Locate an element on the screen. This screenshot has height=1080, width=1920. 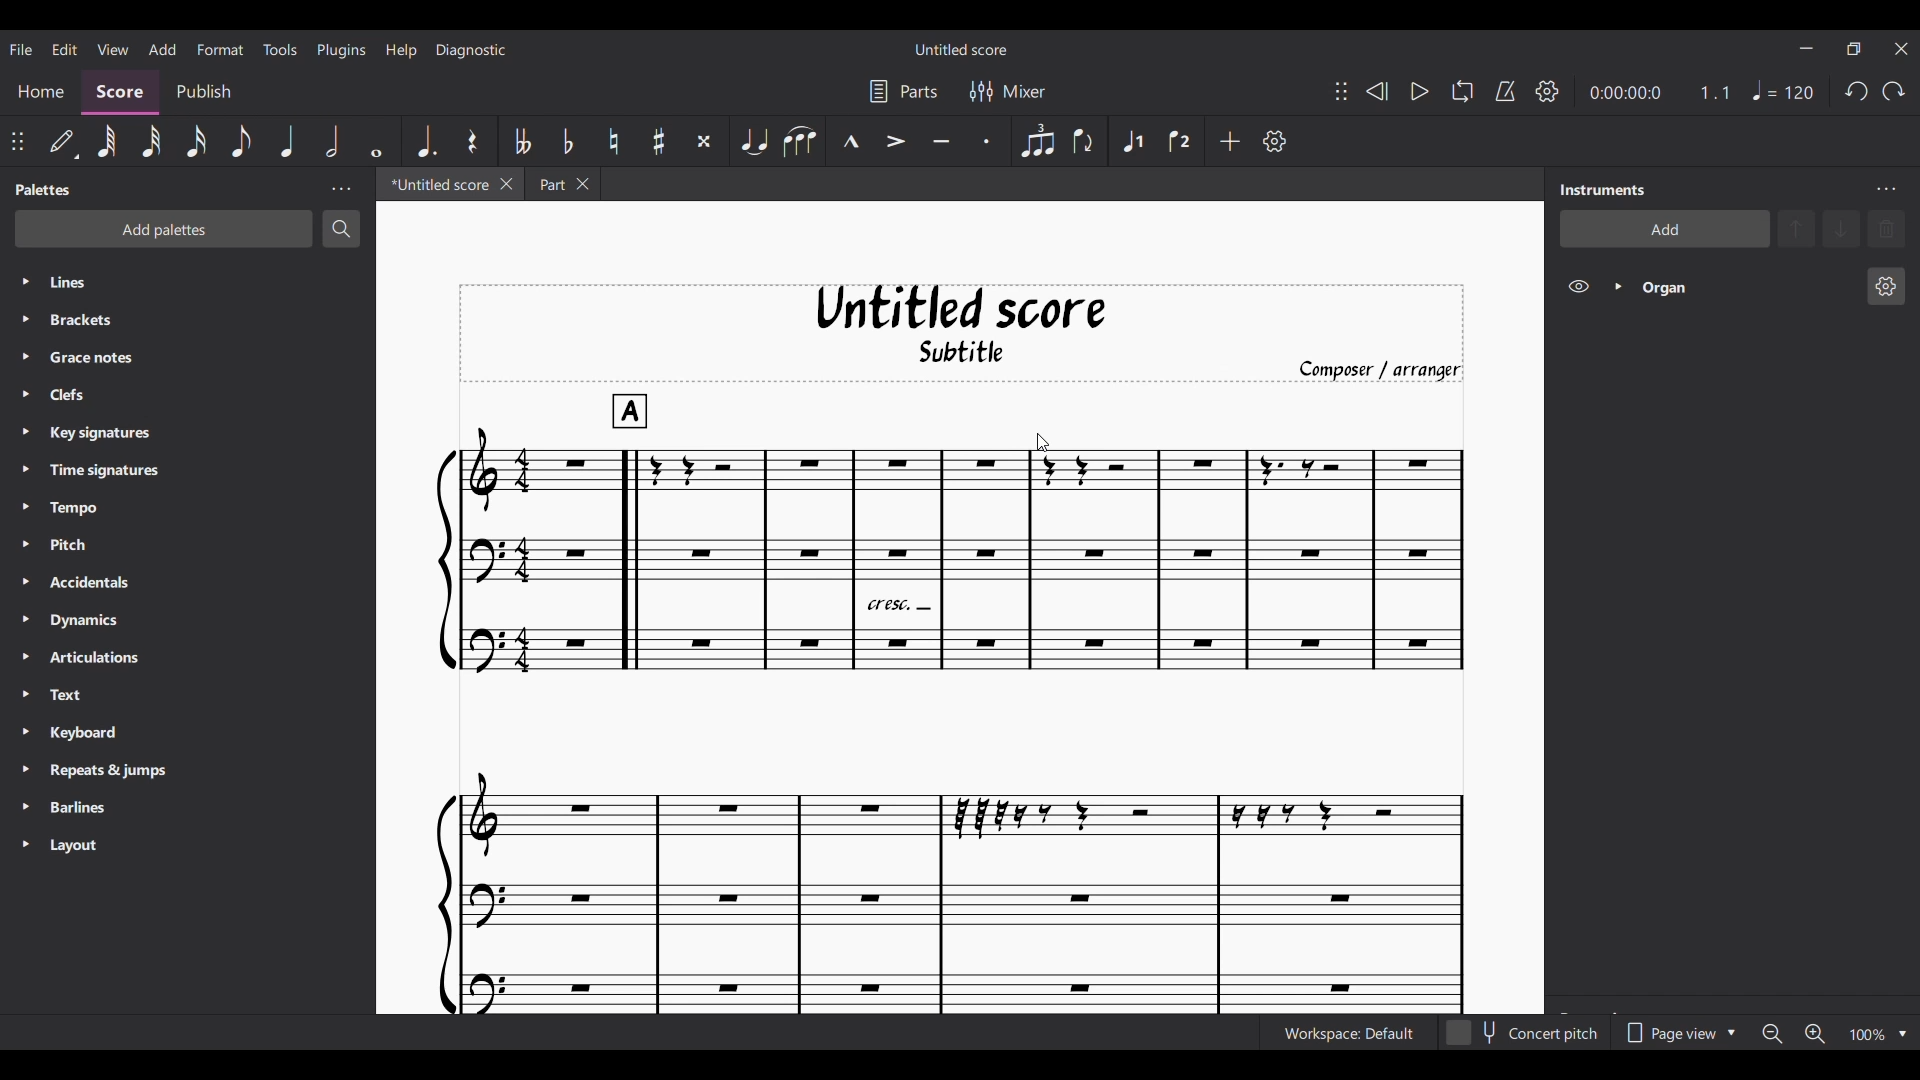
Move selection down is located at coordinates (1841, 229).